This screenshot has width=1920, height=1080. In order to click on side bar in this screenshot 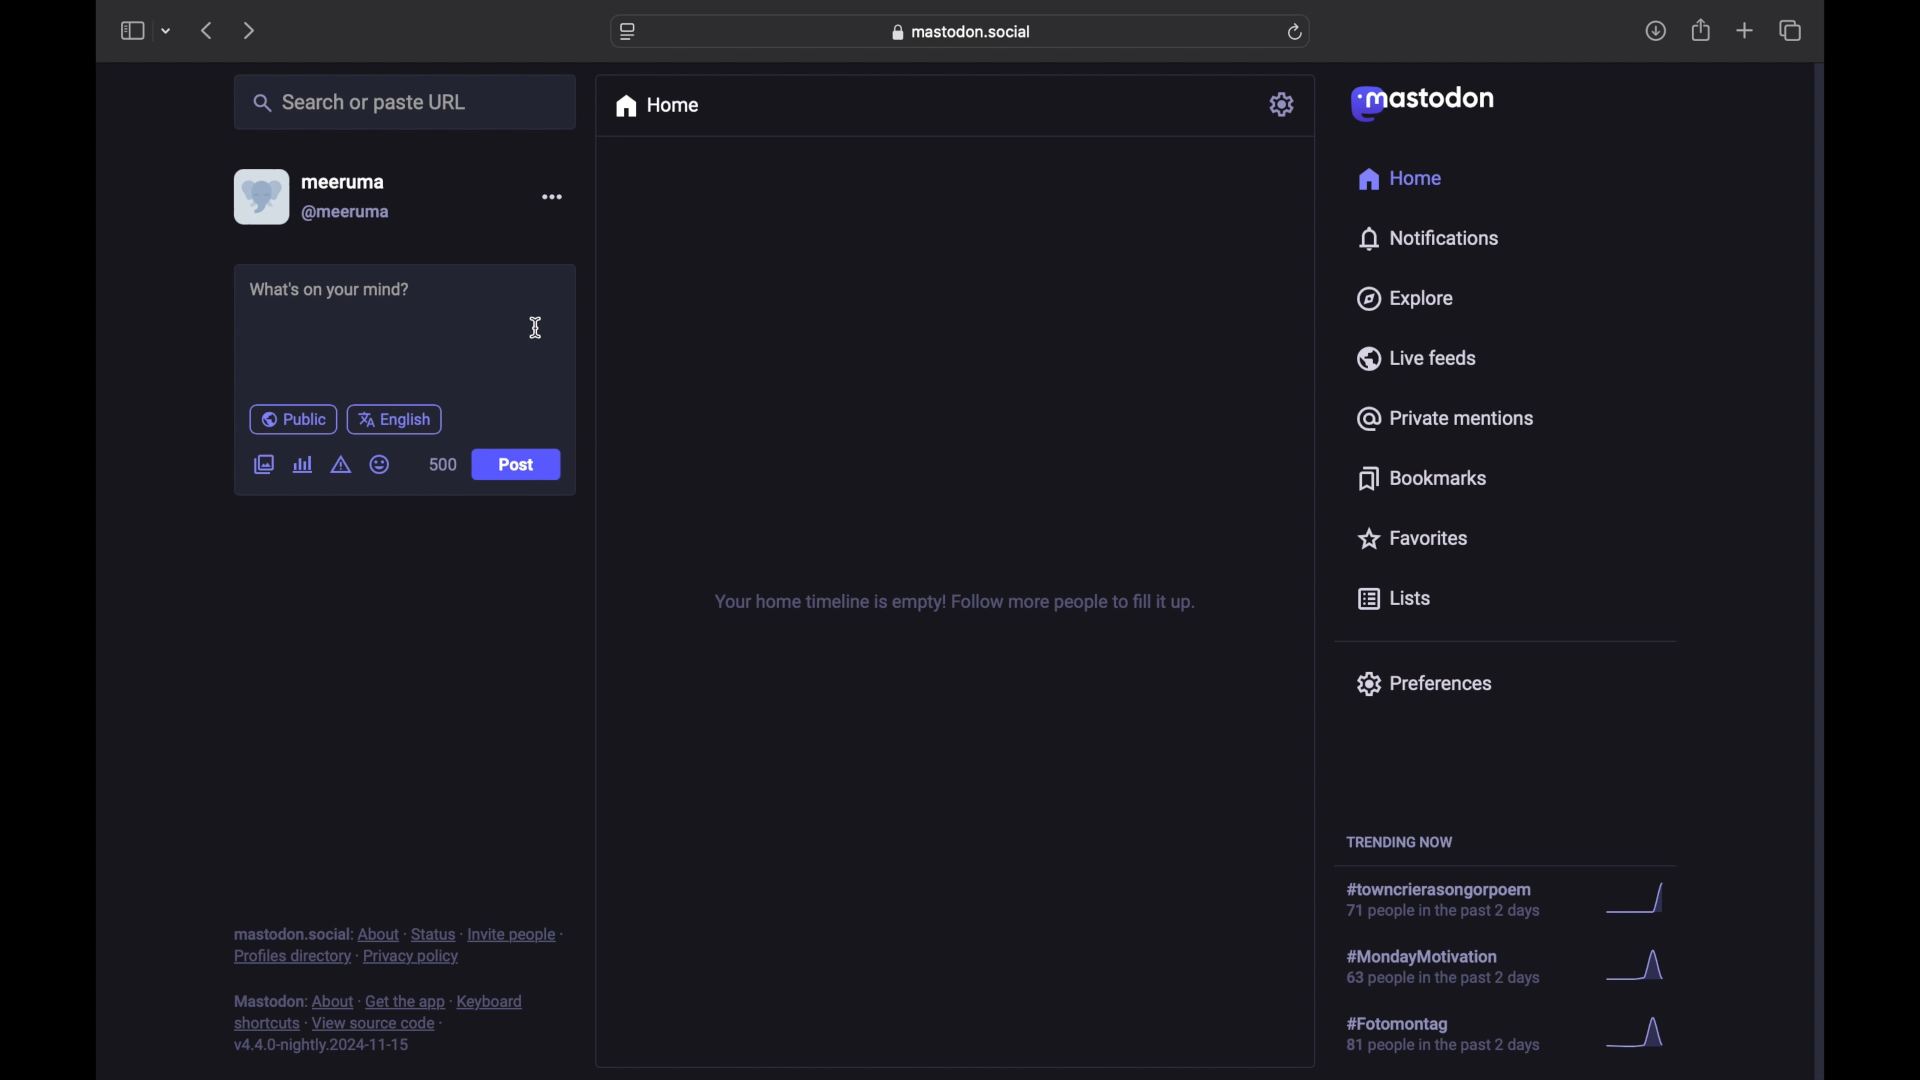, I will do `click(131, 30)`.